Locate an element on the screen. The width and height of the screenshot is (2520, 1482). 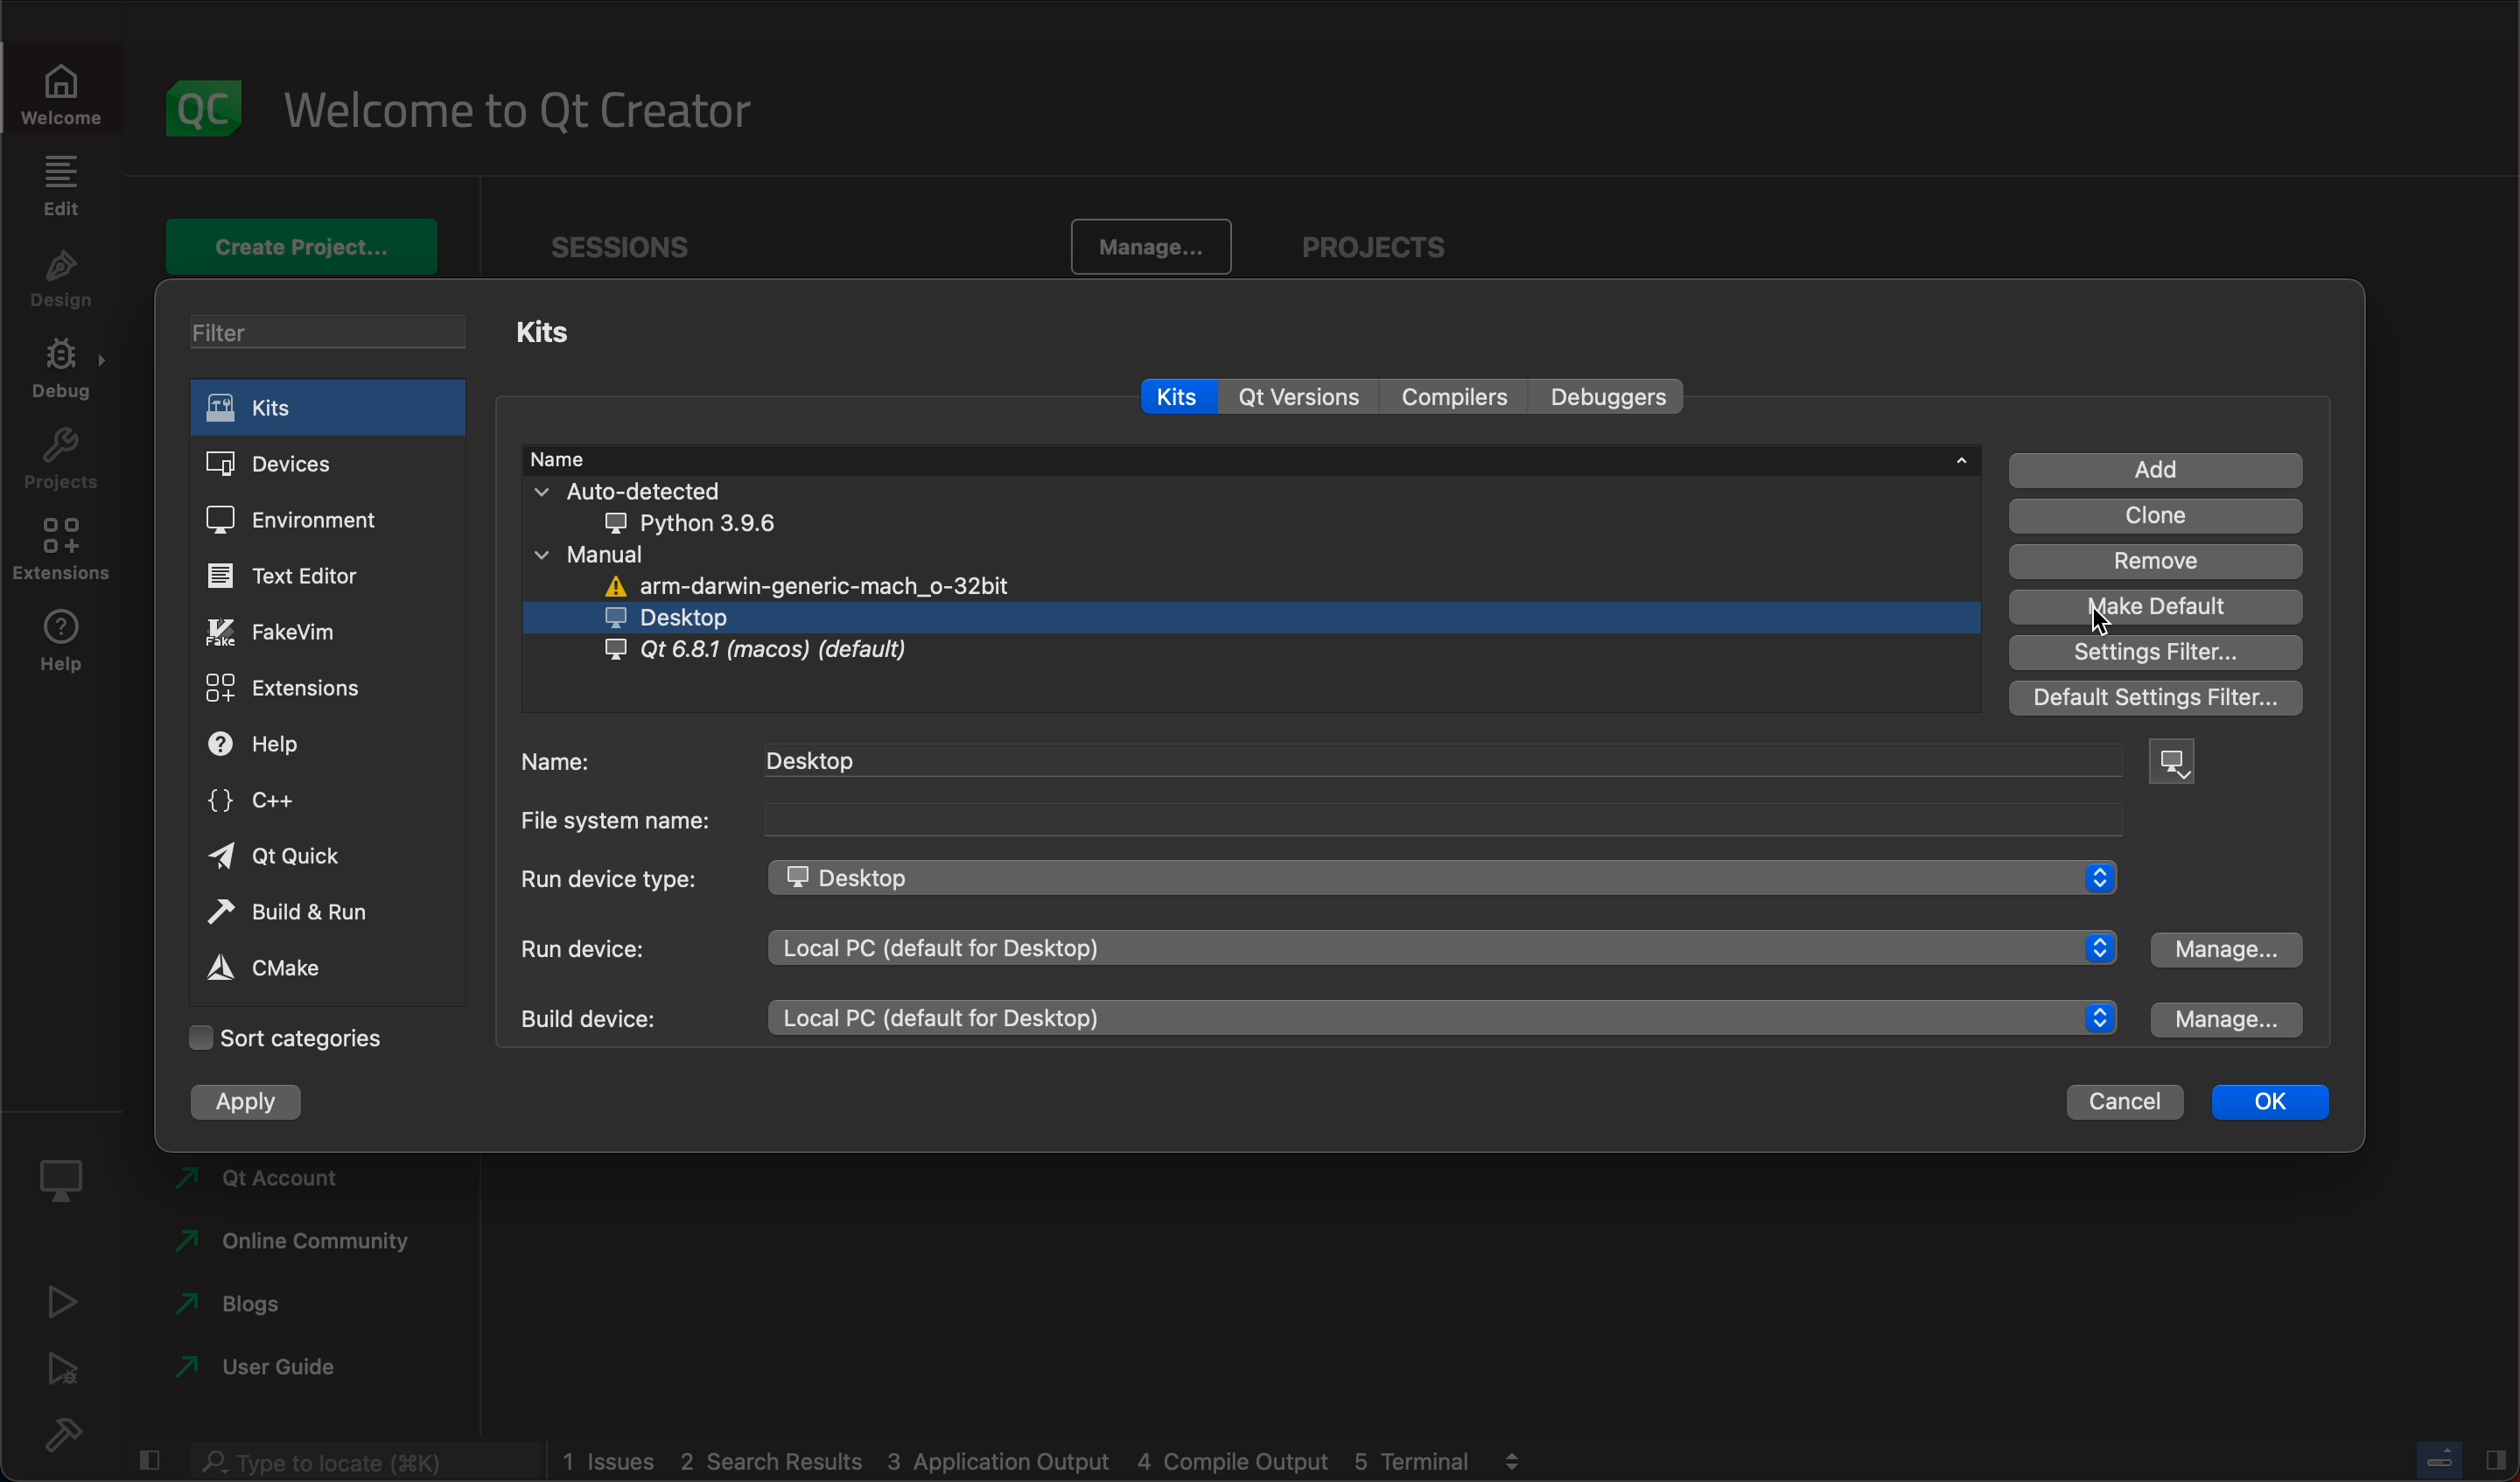
Qt 6.8.1 (macos) (default) is located at coordinates (764, 652).